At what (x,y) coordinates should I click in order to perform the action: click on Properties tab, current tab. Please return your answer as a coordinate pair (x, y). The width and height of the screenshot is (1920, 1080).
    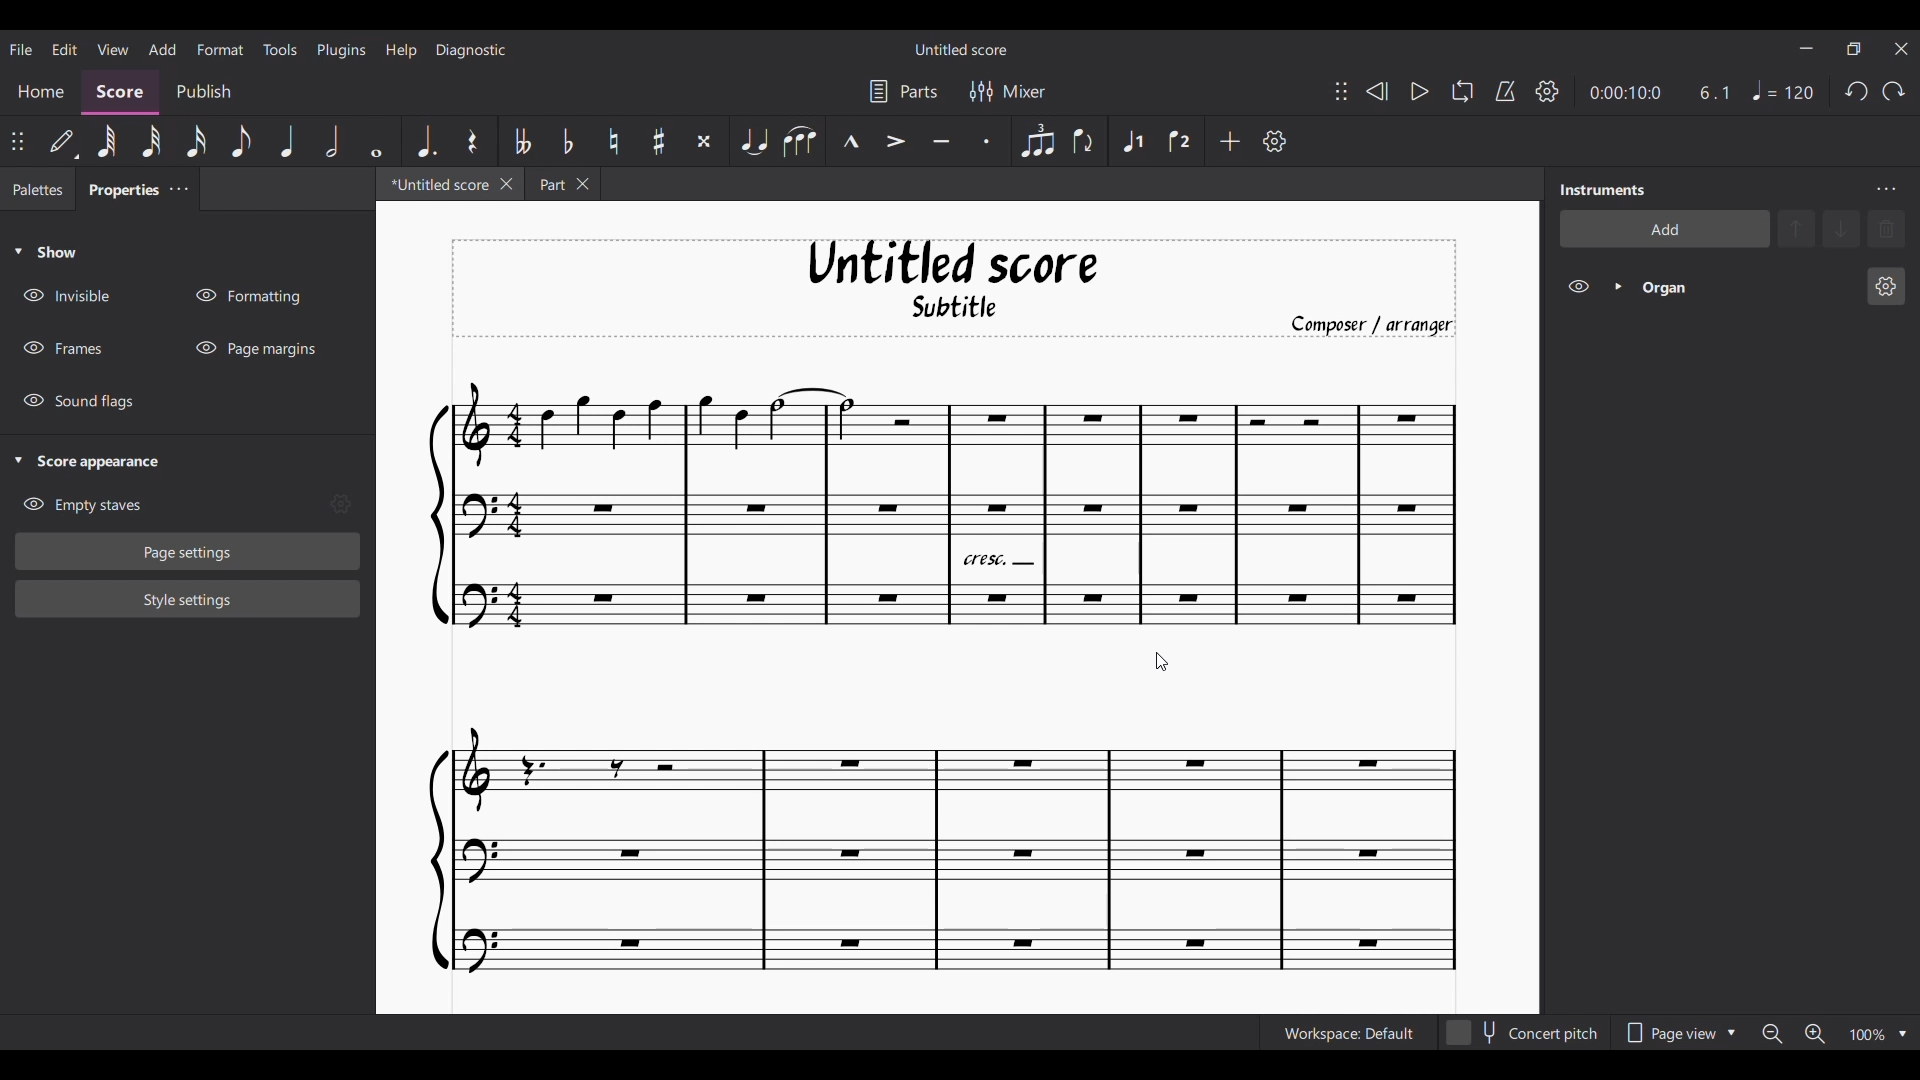
    Looking at the image, I should click on (119, 188).